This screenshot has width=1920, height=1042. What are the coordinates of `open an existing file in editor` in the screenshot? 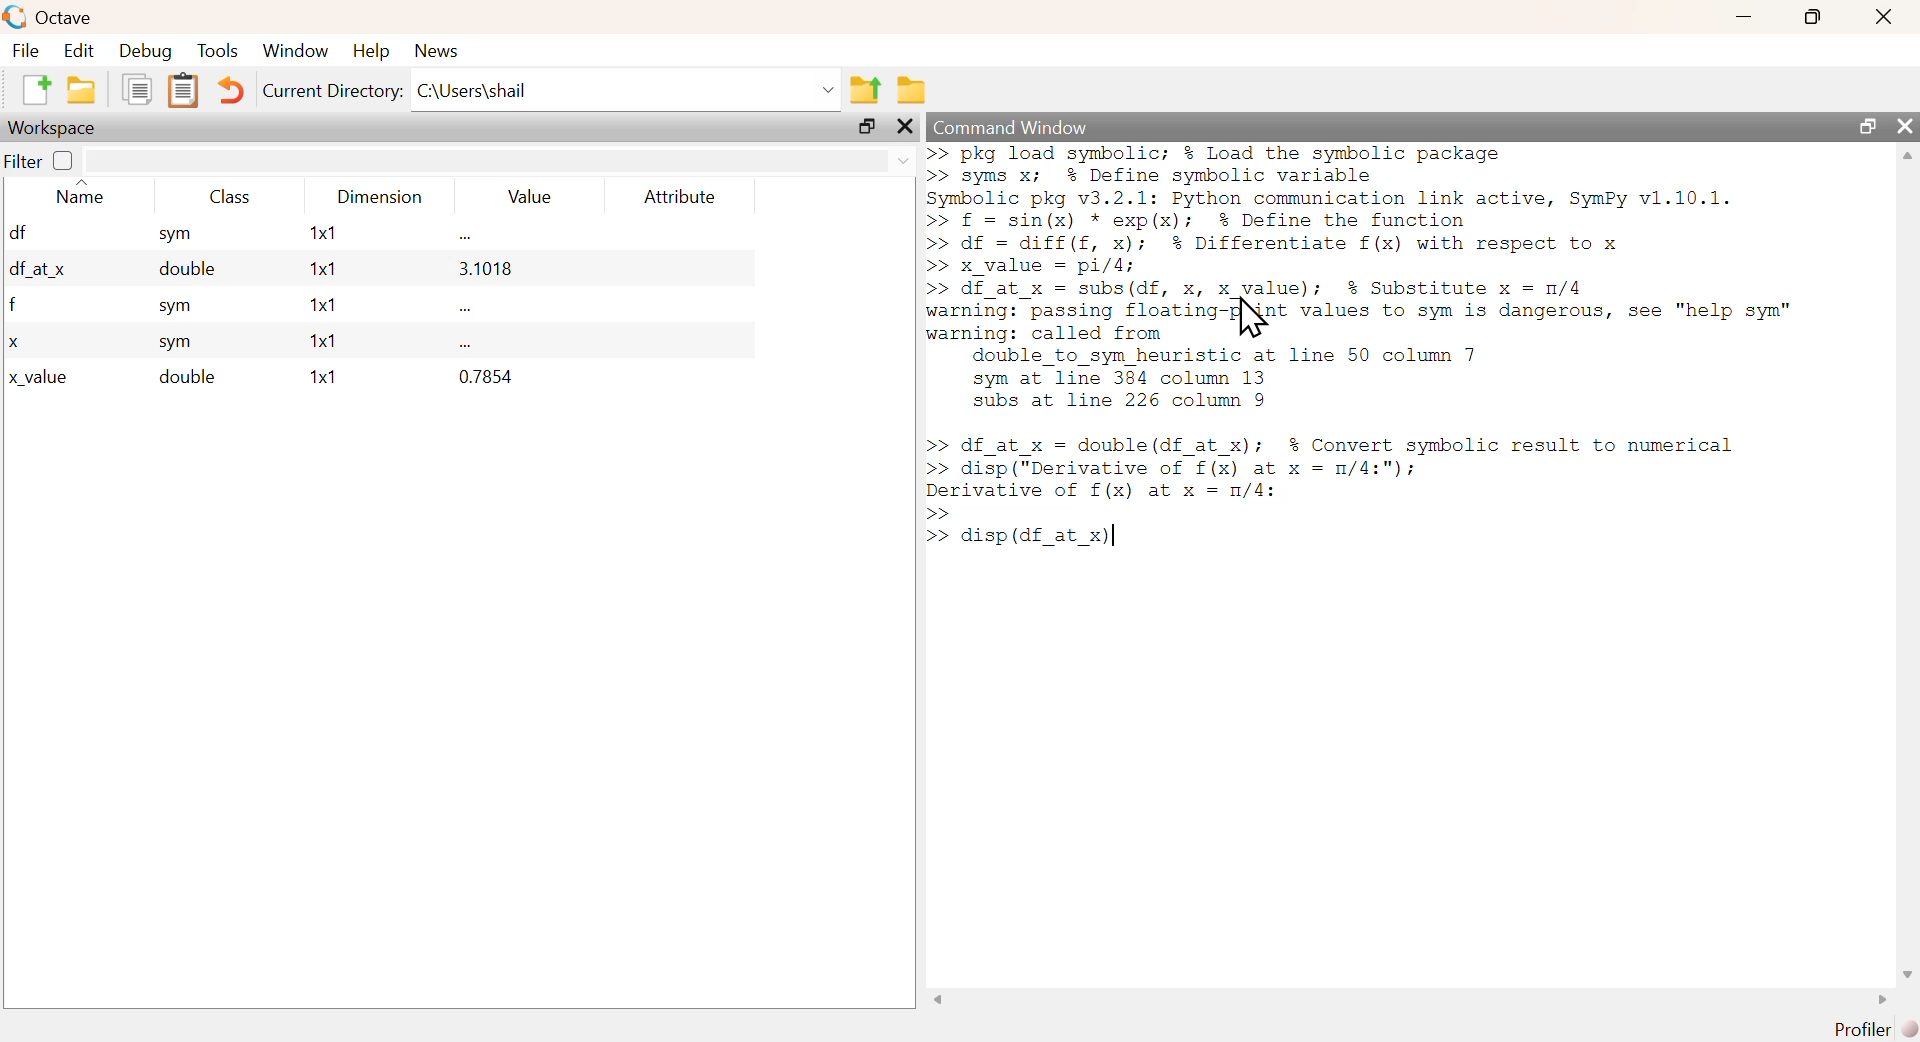 It's located at (83, 89).